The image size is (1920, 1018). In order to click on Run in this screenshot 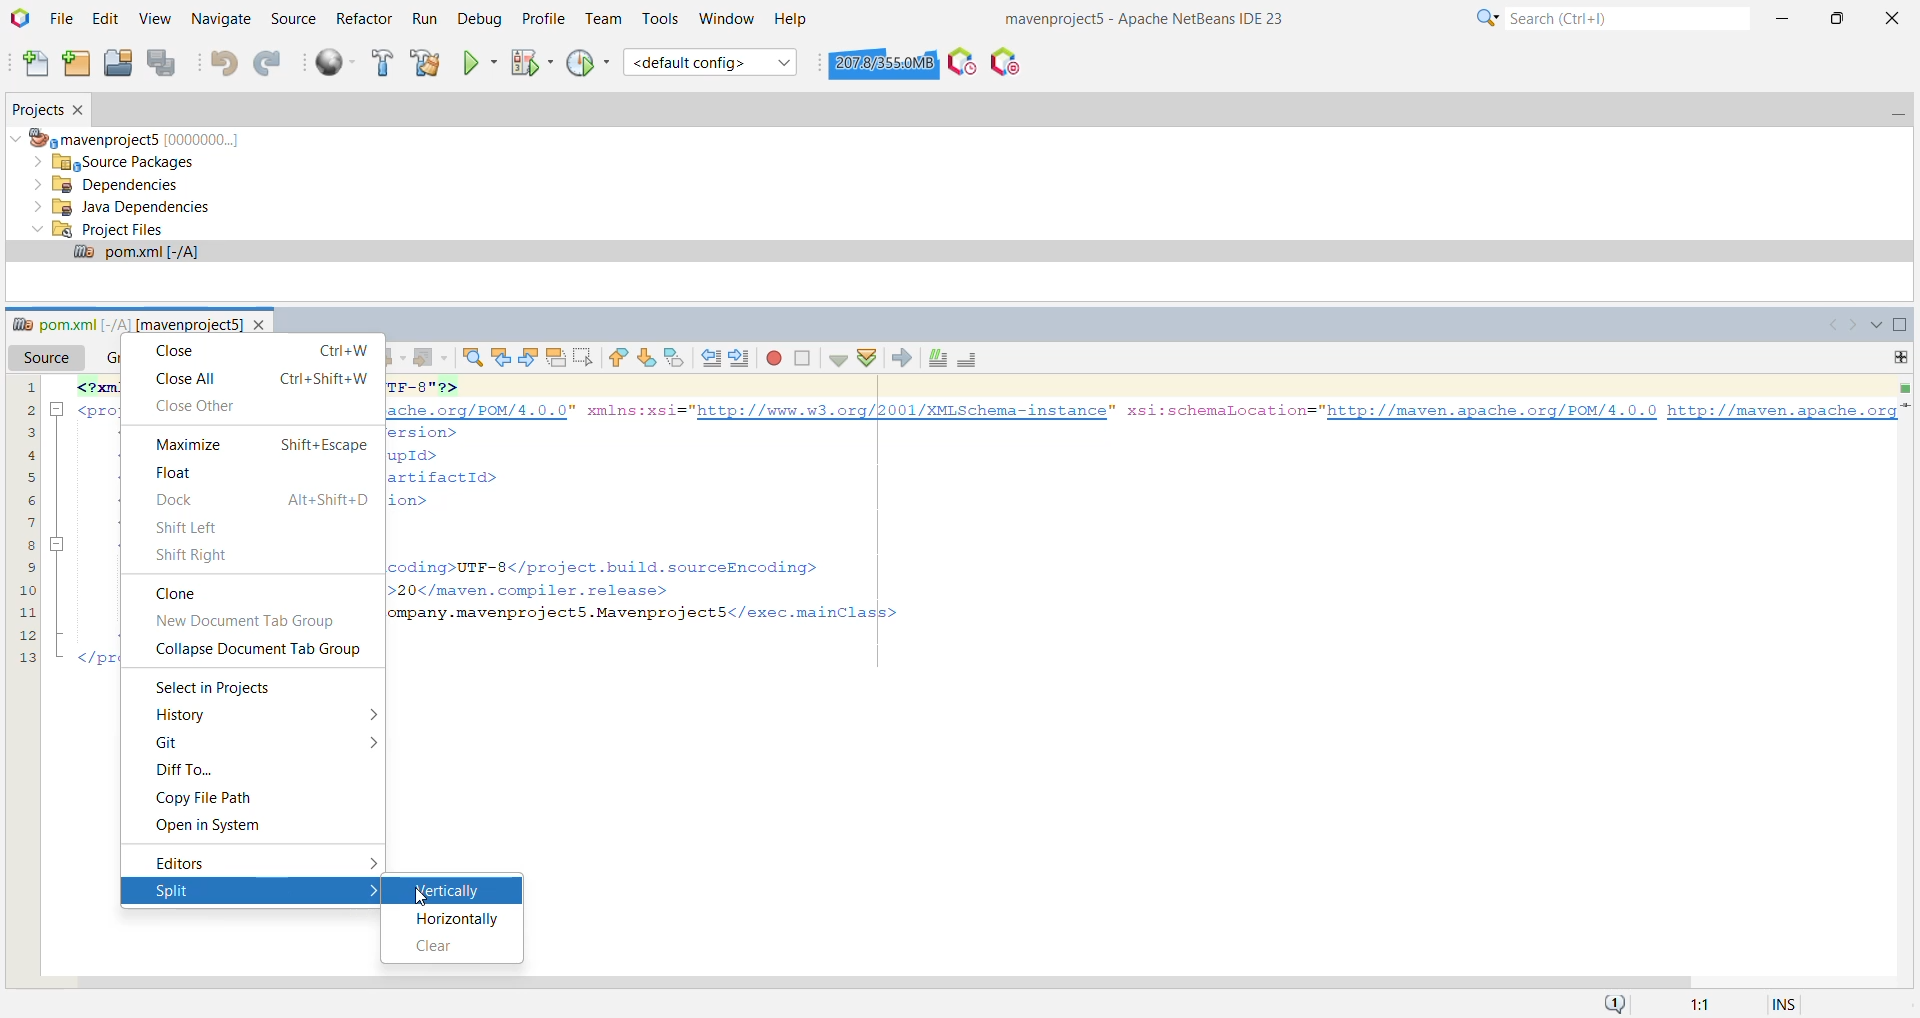, I will do `click(423, 20)`.